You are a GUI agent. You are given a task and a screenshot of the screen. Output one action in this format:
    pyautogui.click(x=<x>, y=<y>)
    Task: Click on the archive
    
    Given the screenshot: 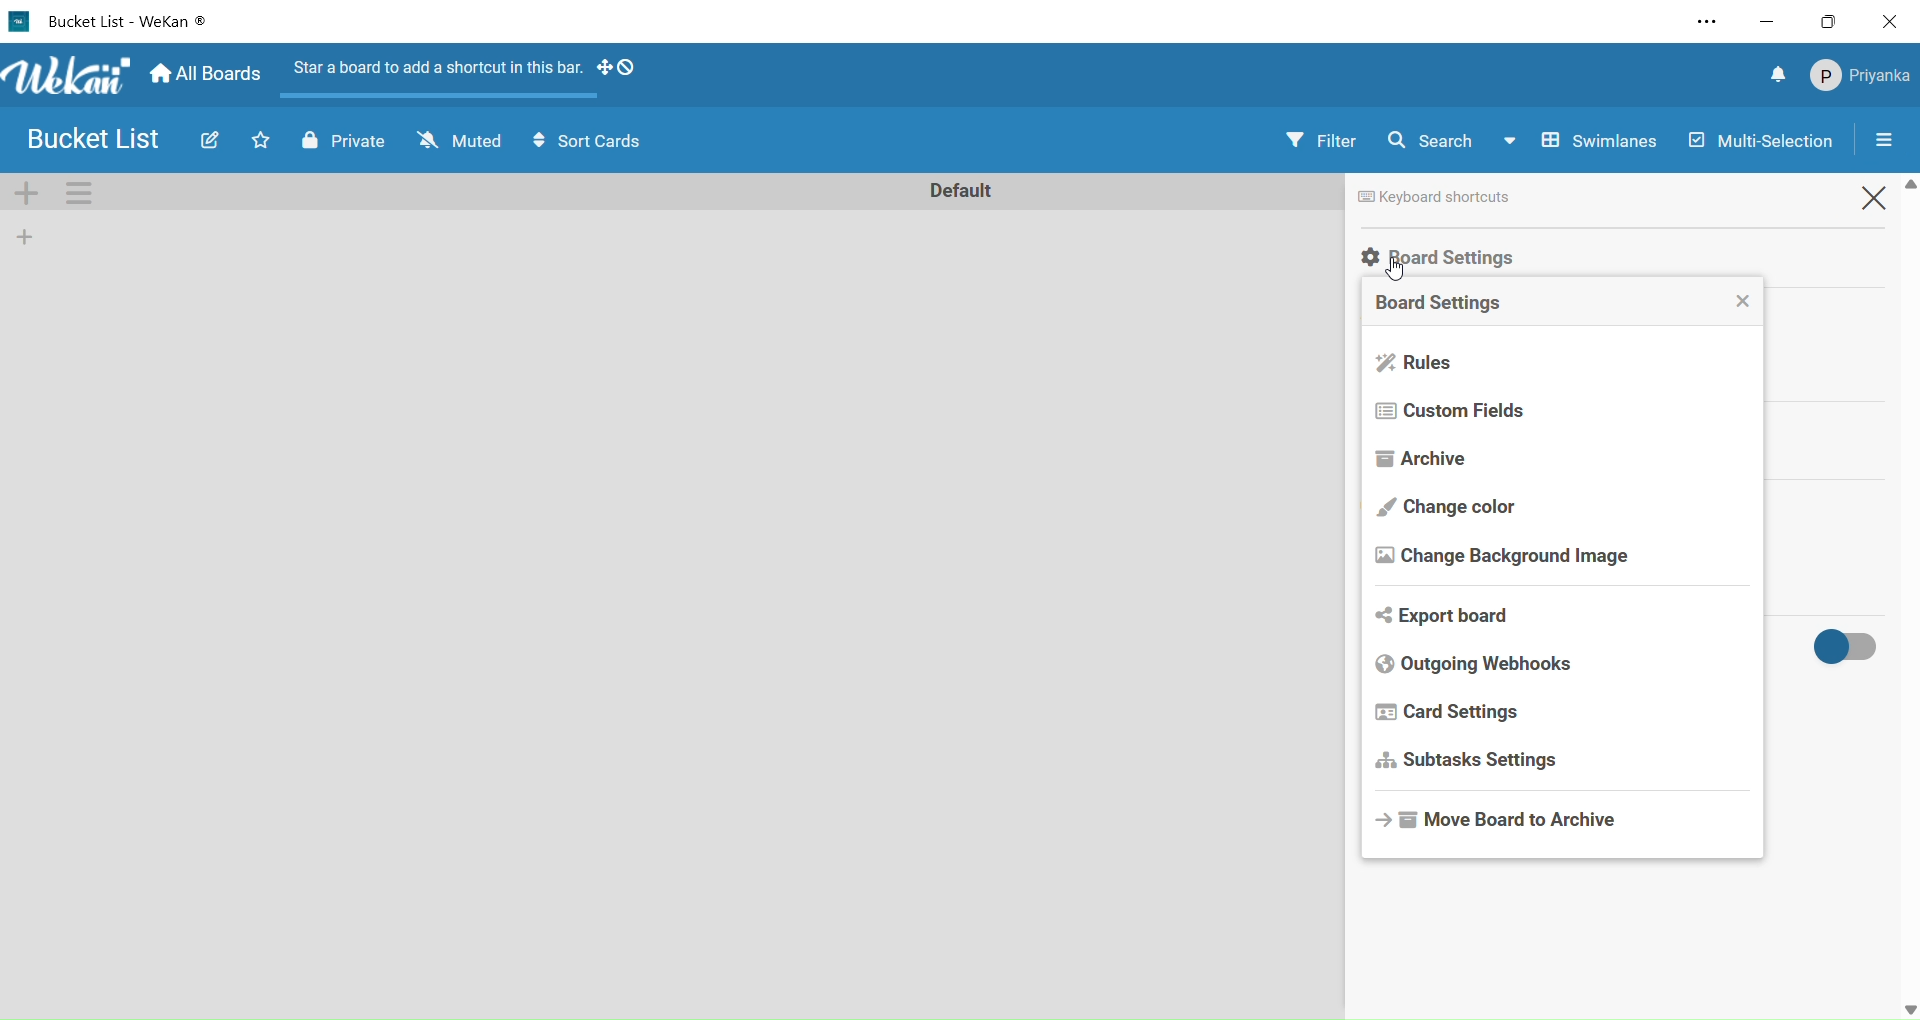 What is the action you would take?
    pyautogui.click(x=1563, y=457)
    